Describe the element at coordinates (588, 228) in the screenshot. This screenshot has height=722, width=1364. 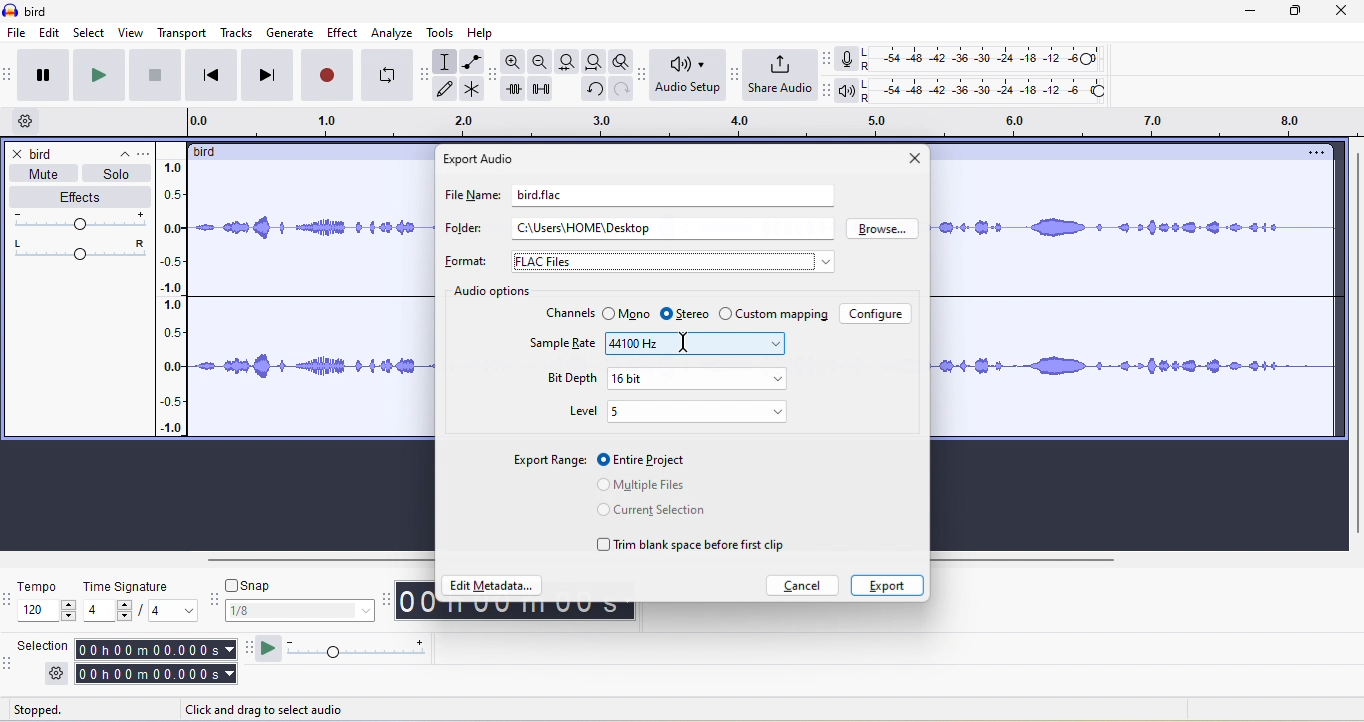
I see `location` at that location.